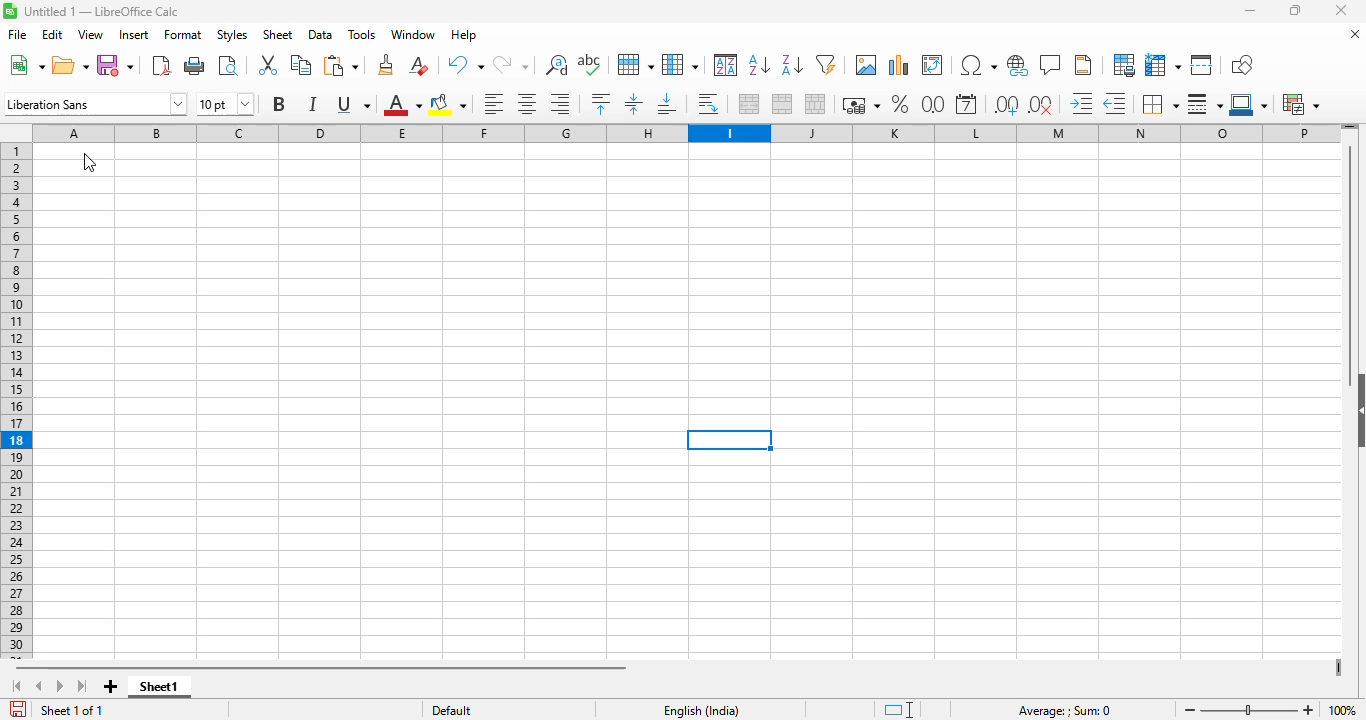 Image resolution: width=1366 pixels, height=720 pixels. What do you see at coordinates (731, 440) in the screenshot?
I see `active cell` at bounding box center [731, 440].